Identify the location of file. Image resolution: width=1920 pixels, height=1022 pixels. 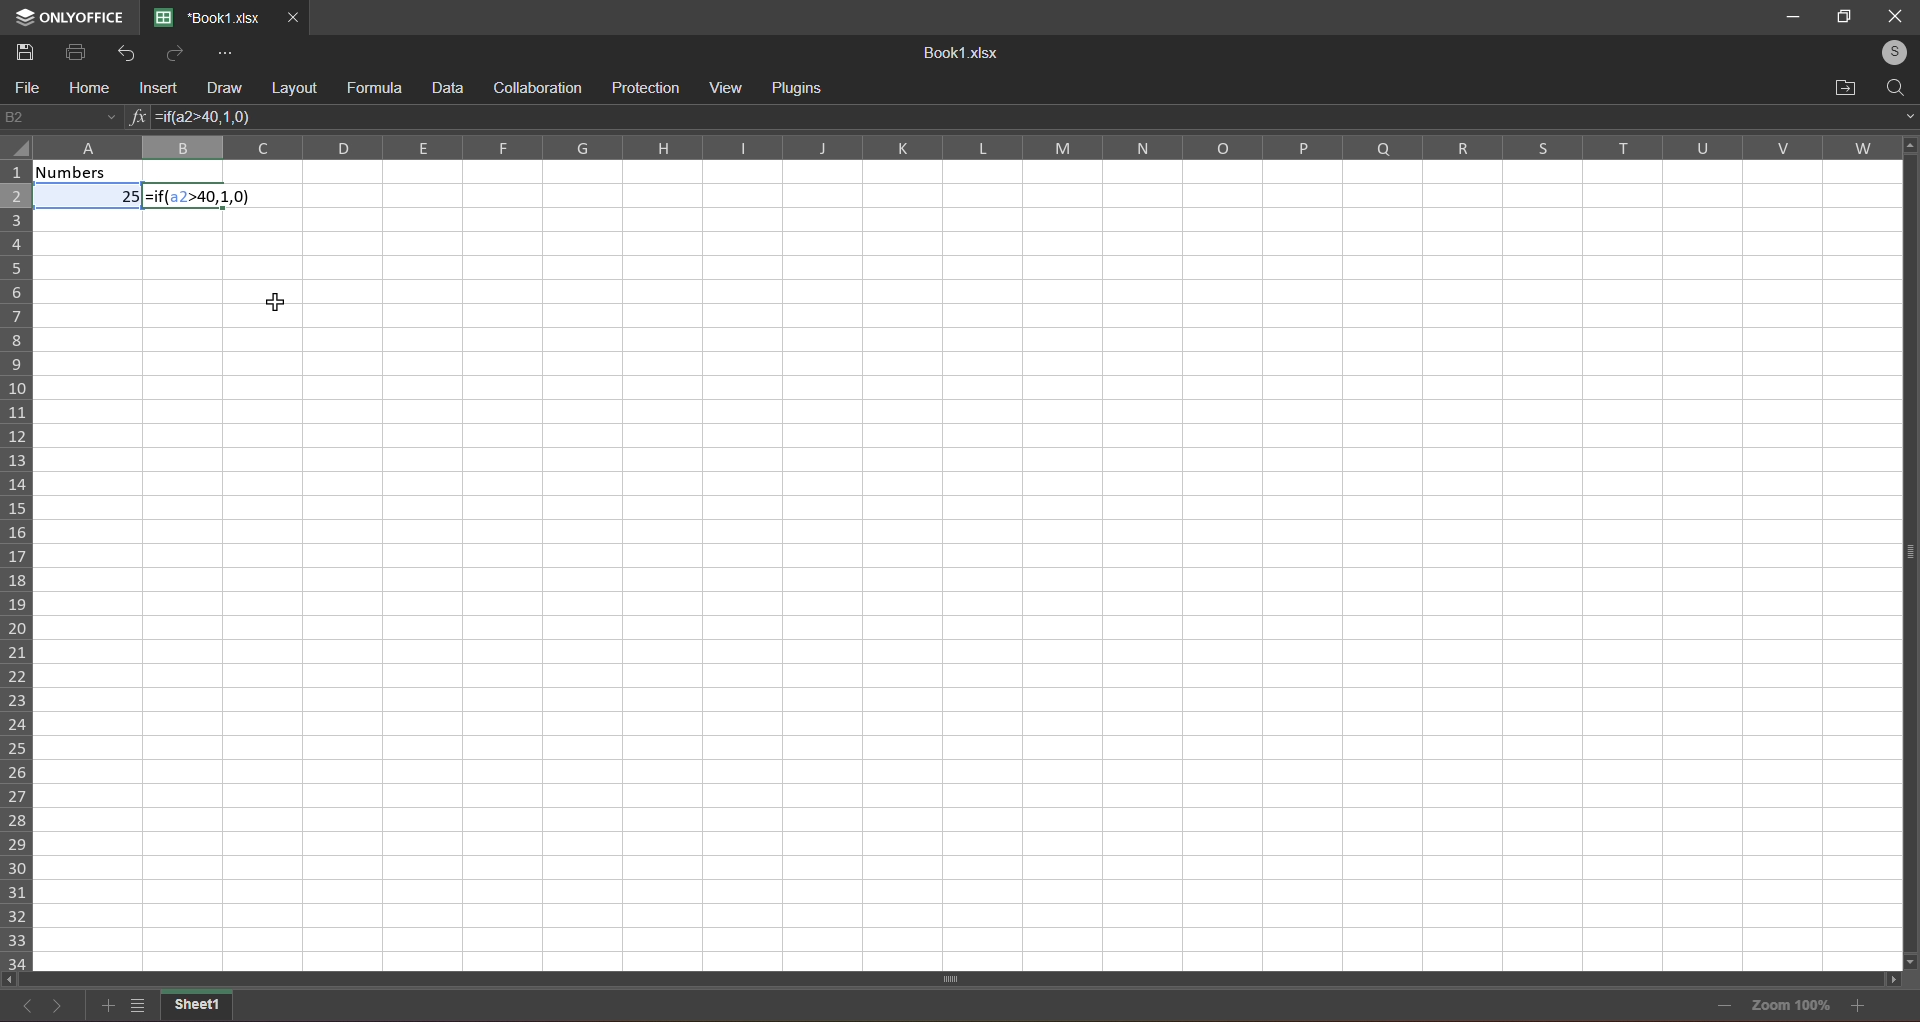
(25, 89).